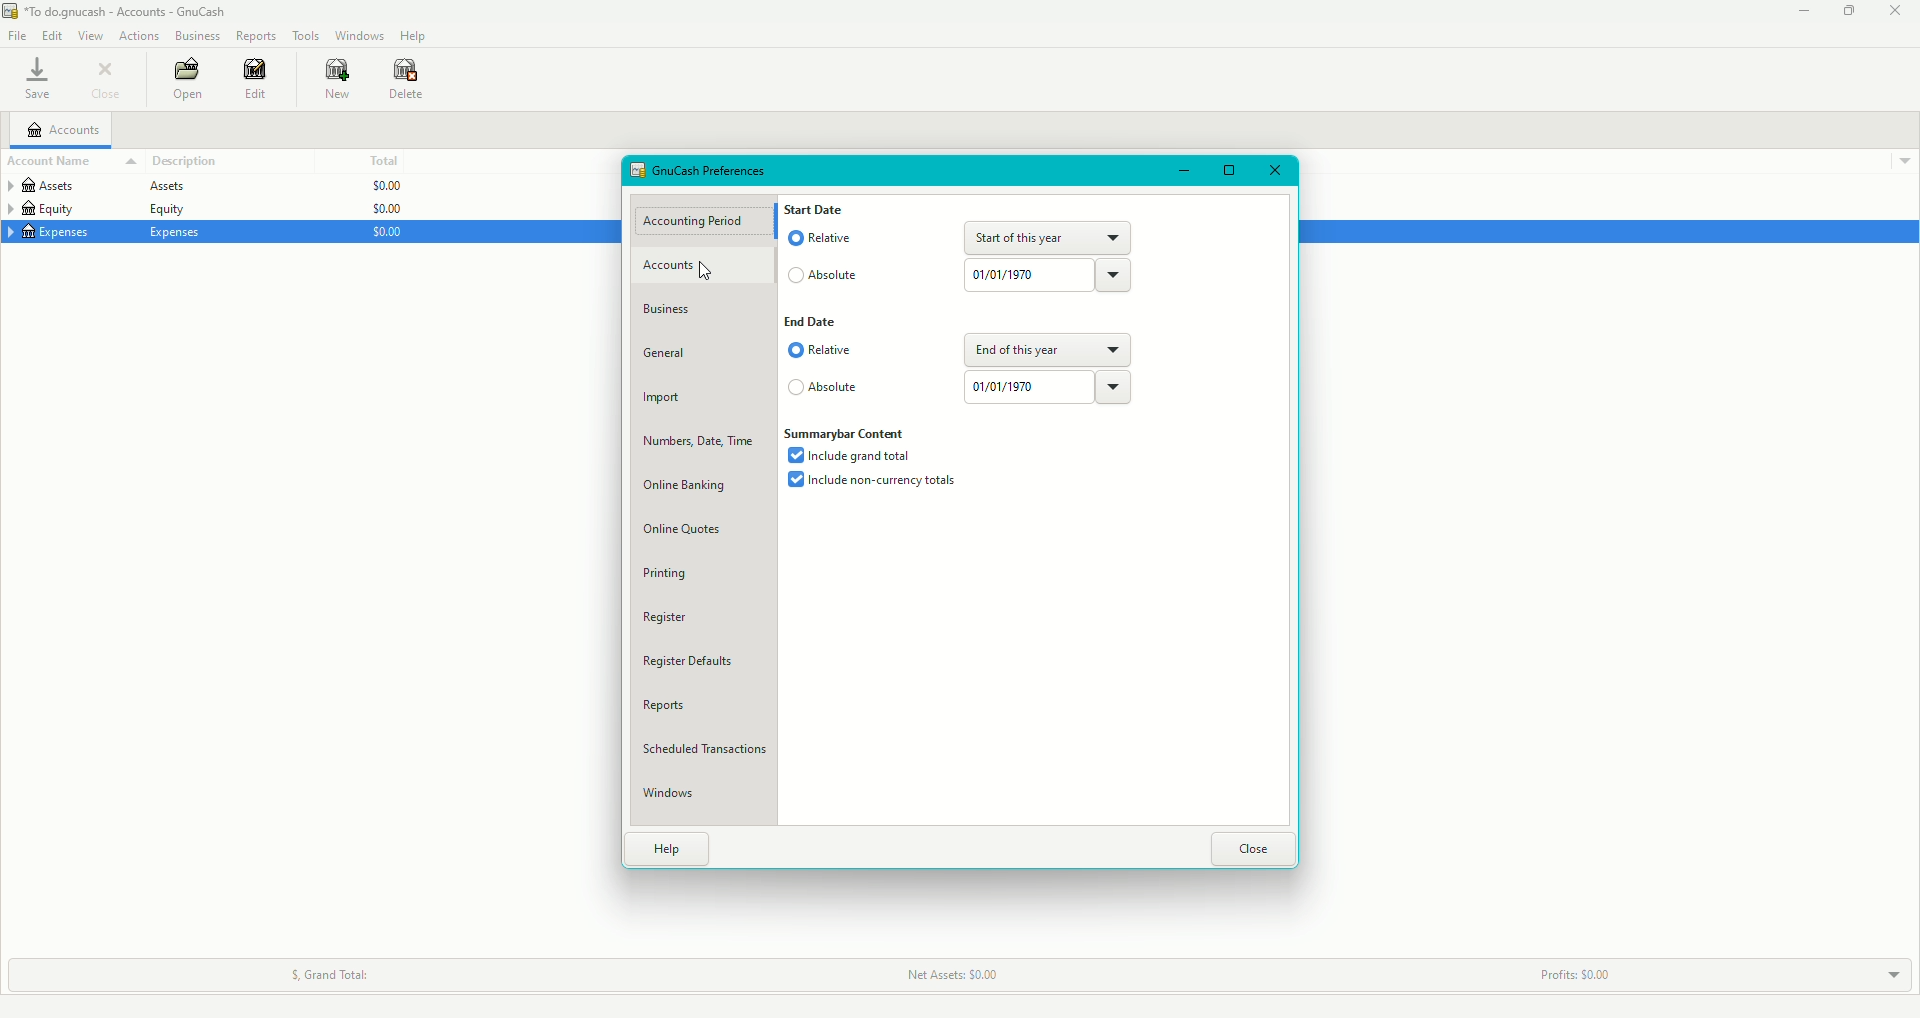  I want to click on Close, so click(1896, 12).